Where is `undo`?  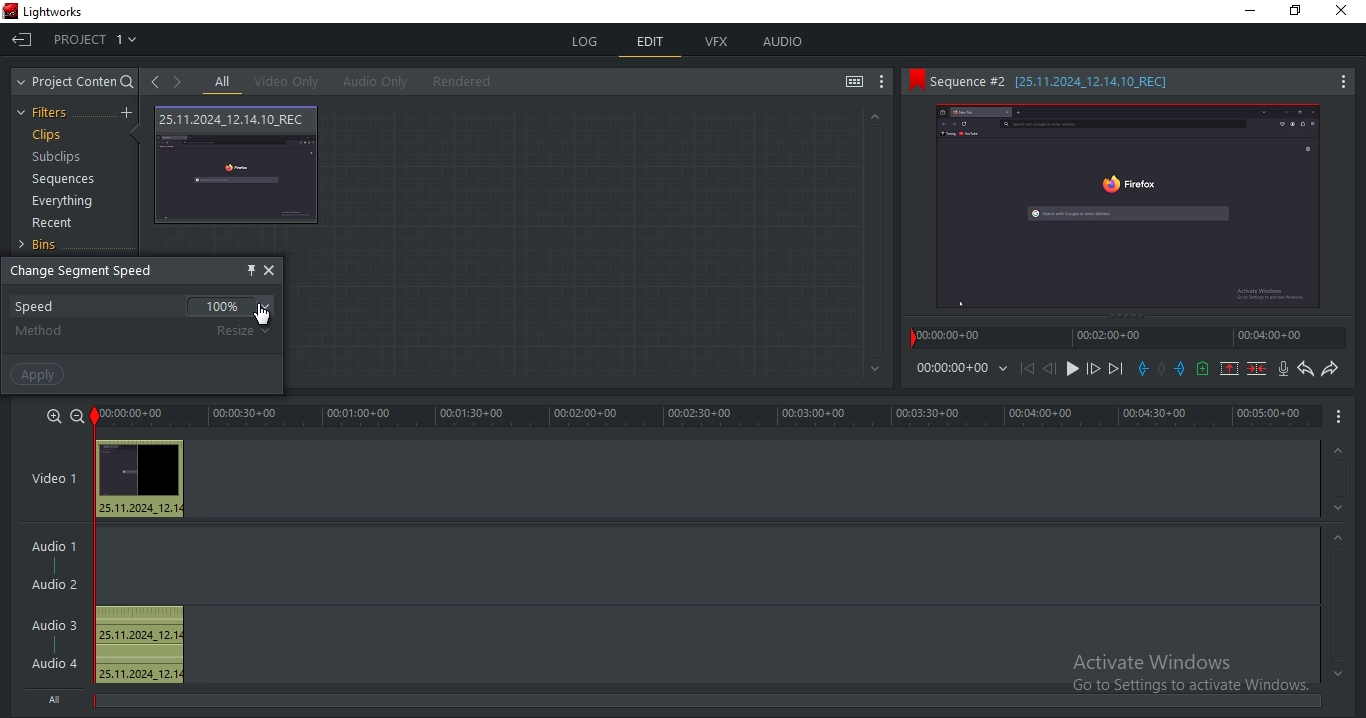 undo is located at coordinates (1303, 369).